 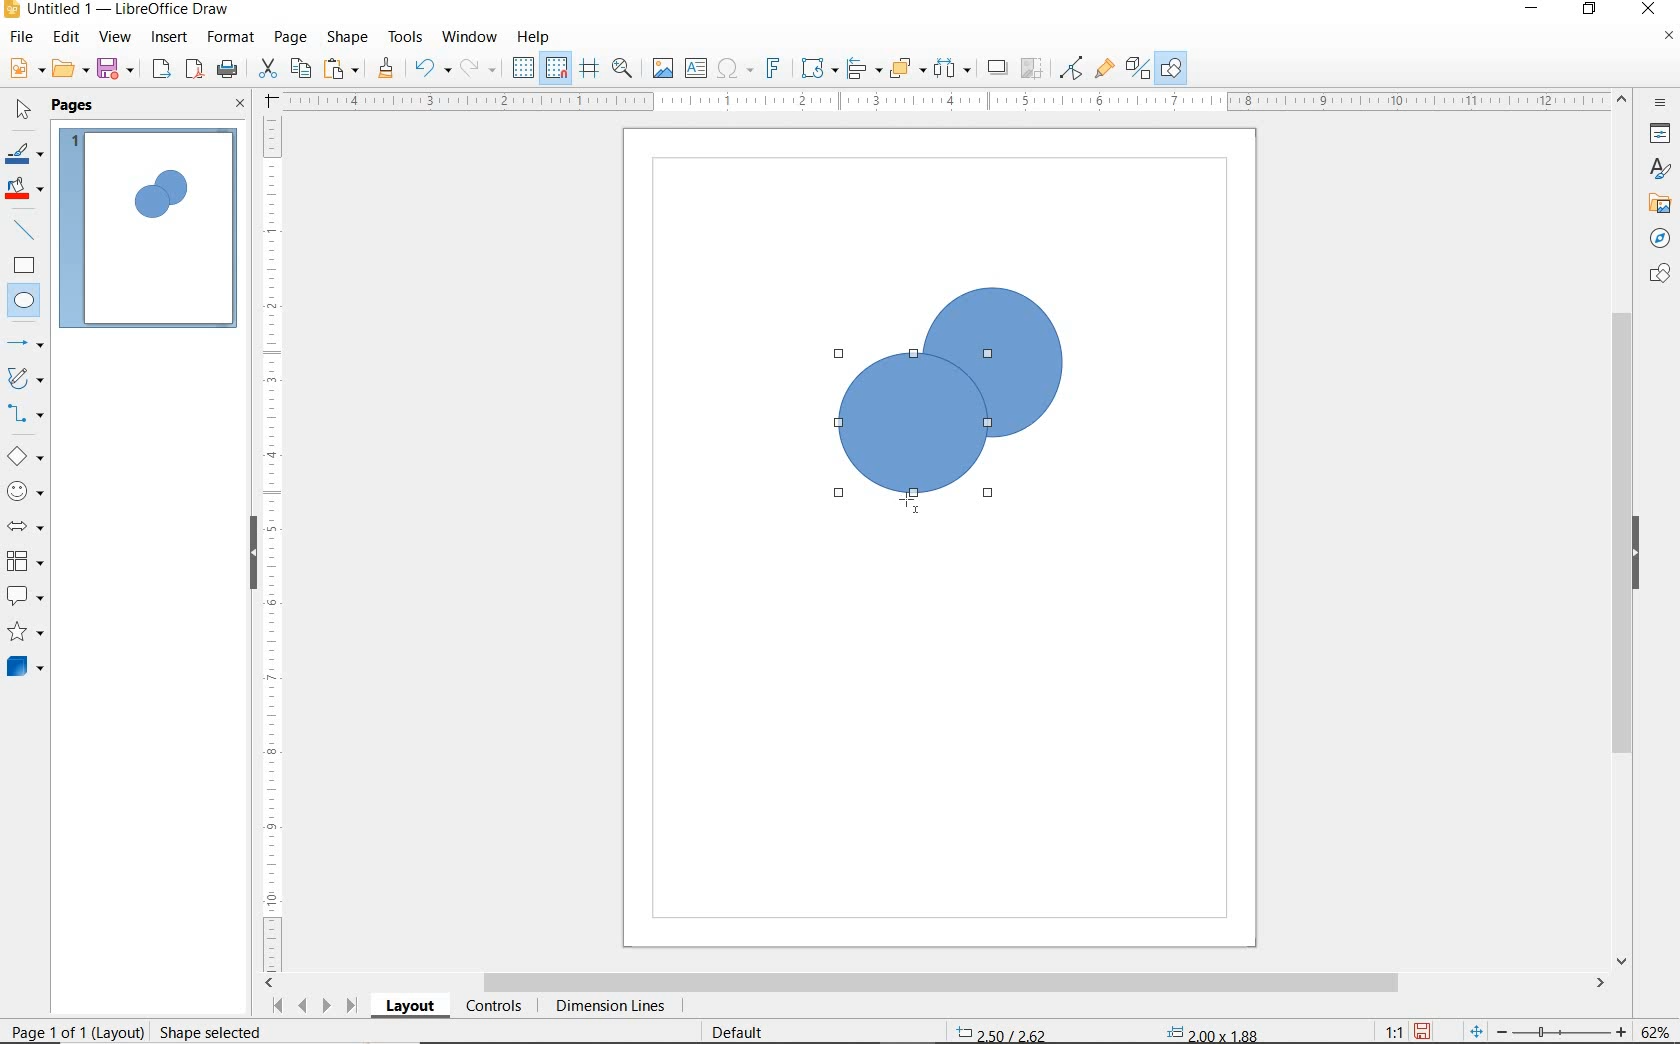 I want to click on ELLIPSE, so click(x=25, y=302).